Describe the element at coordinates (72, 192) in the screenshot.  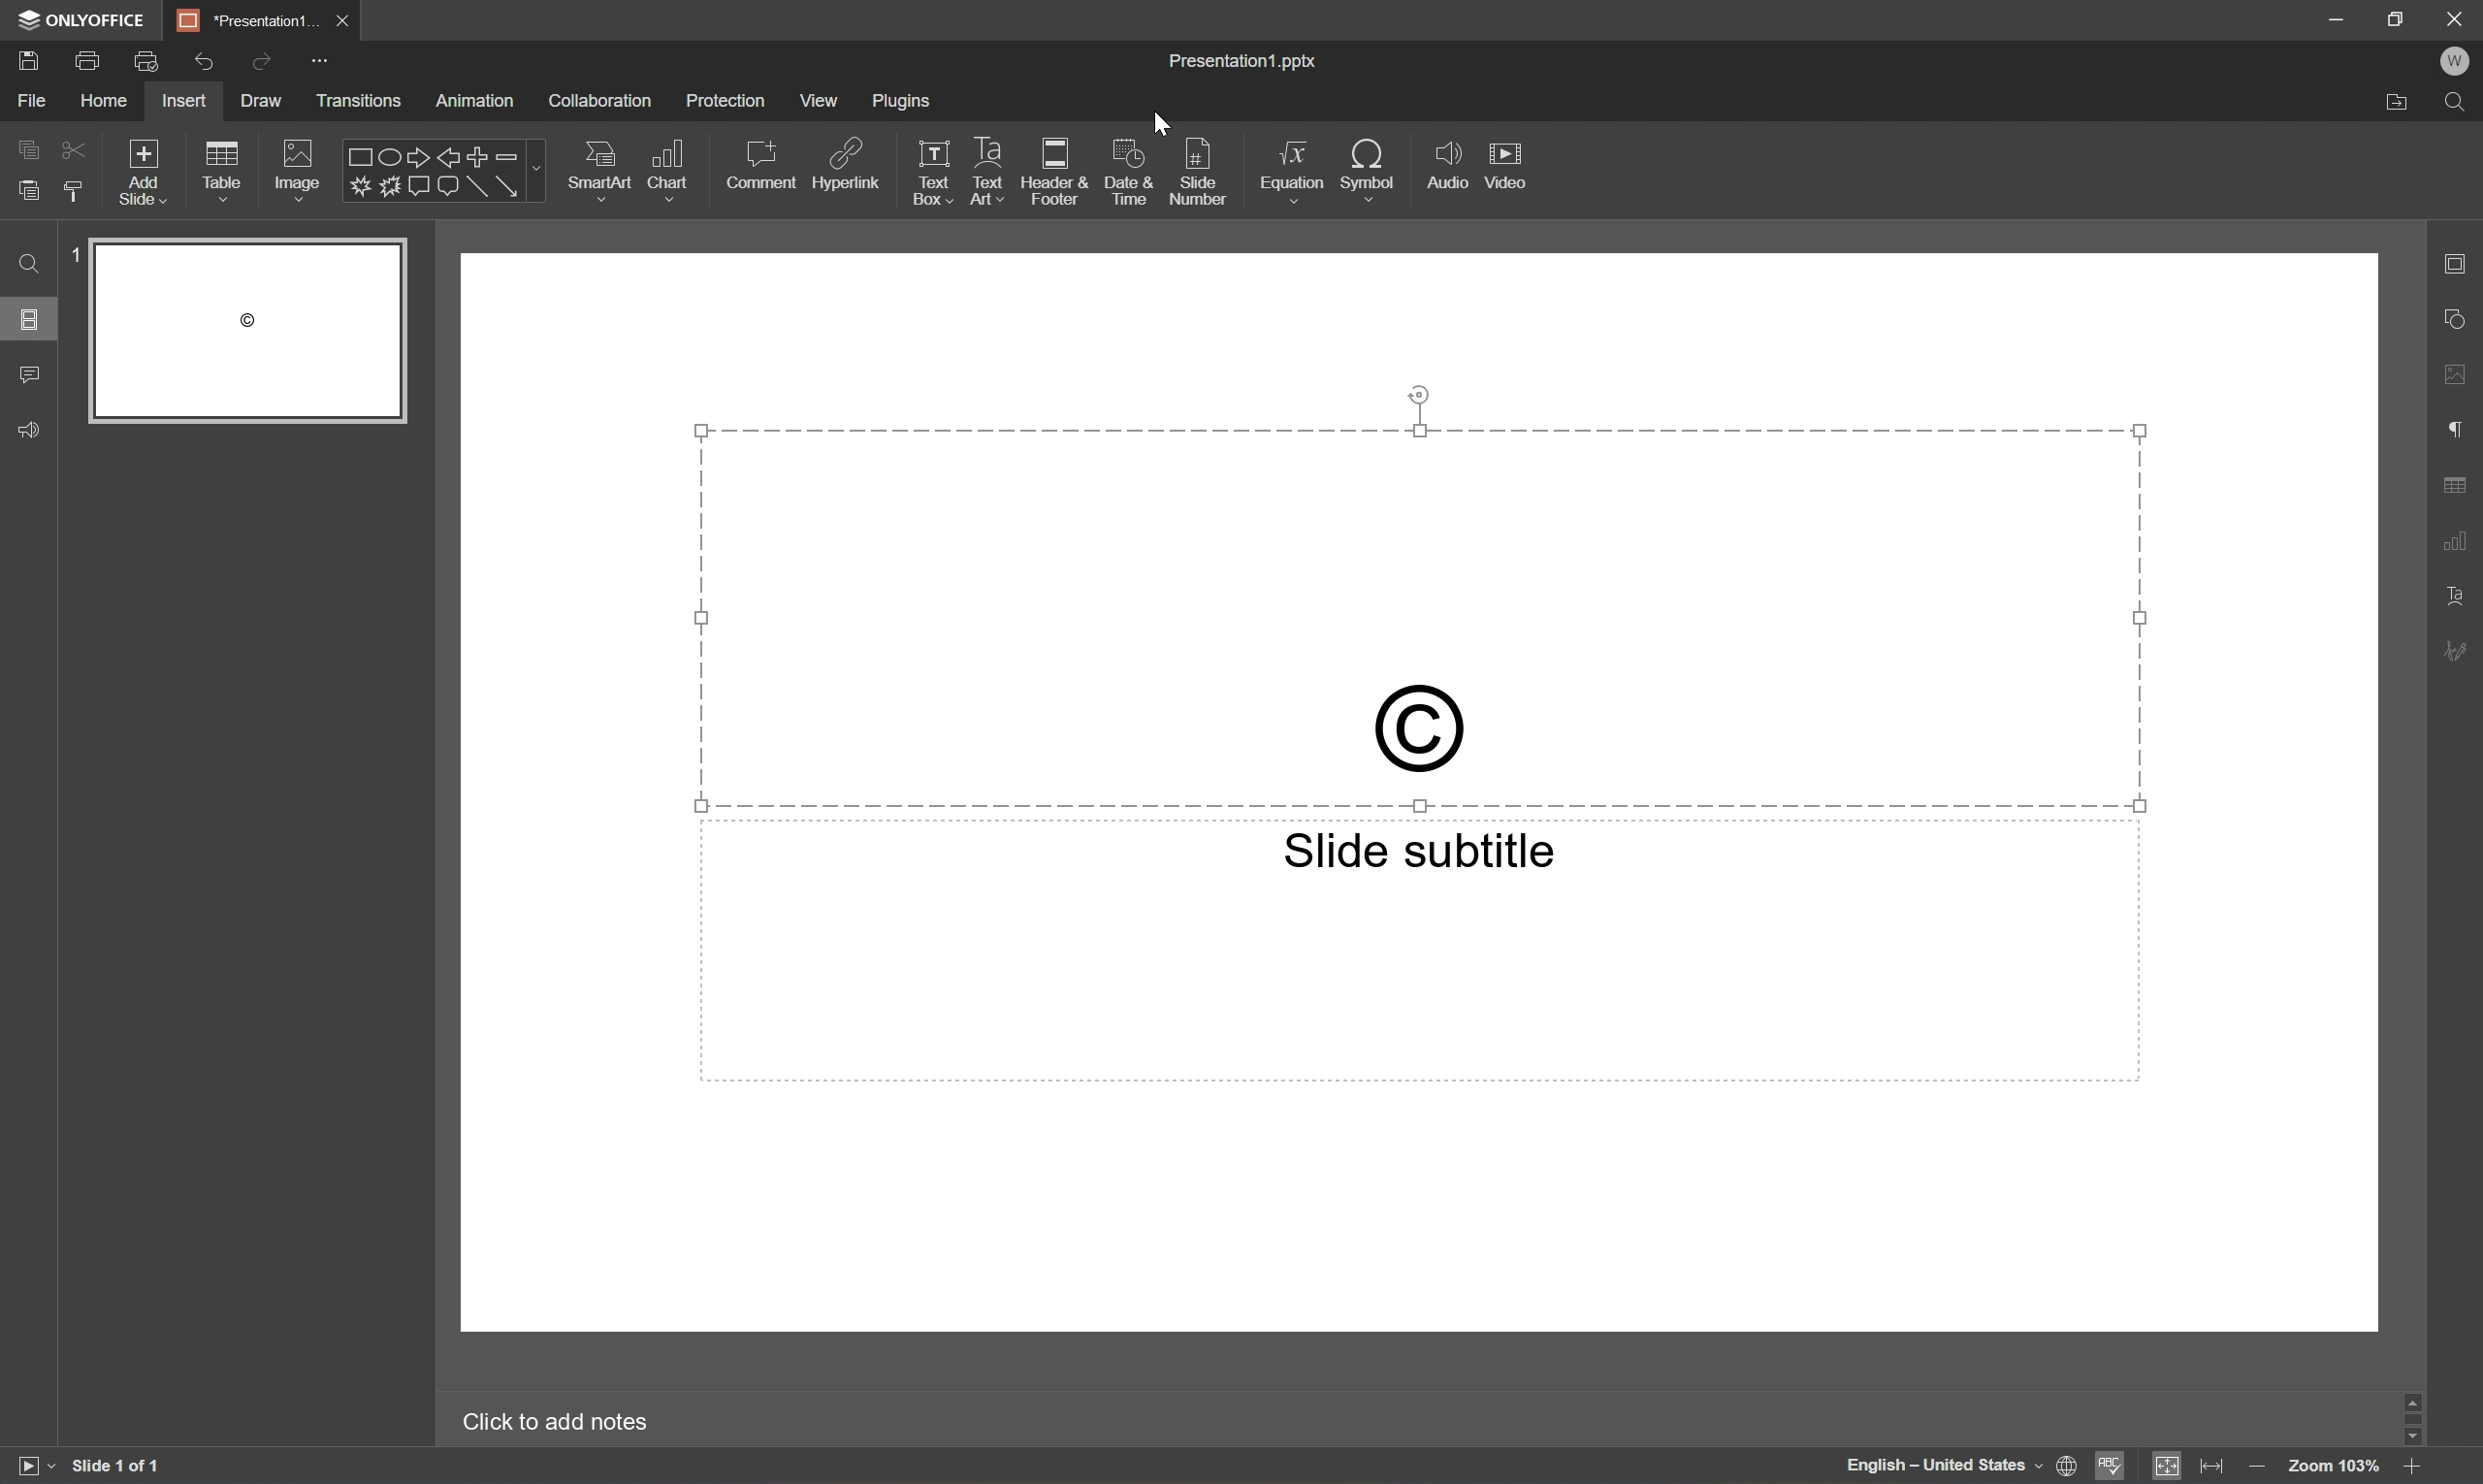
I see `Copy style` at that location.